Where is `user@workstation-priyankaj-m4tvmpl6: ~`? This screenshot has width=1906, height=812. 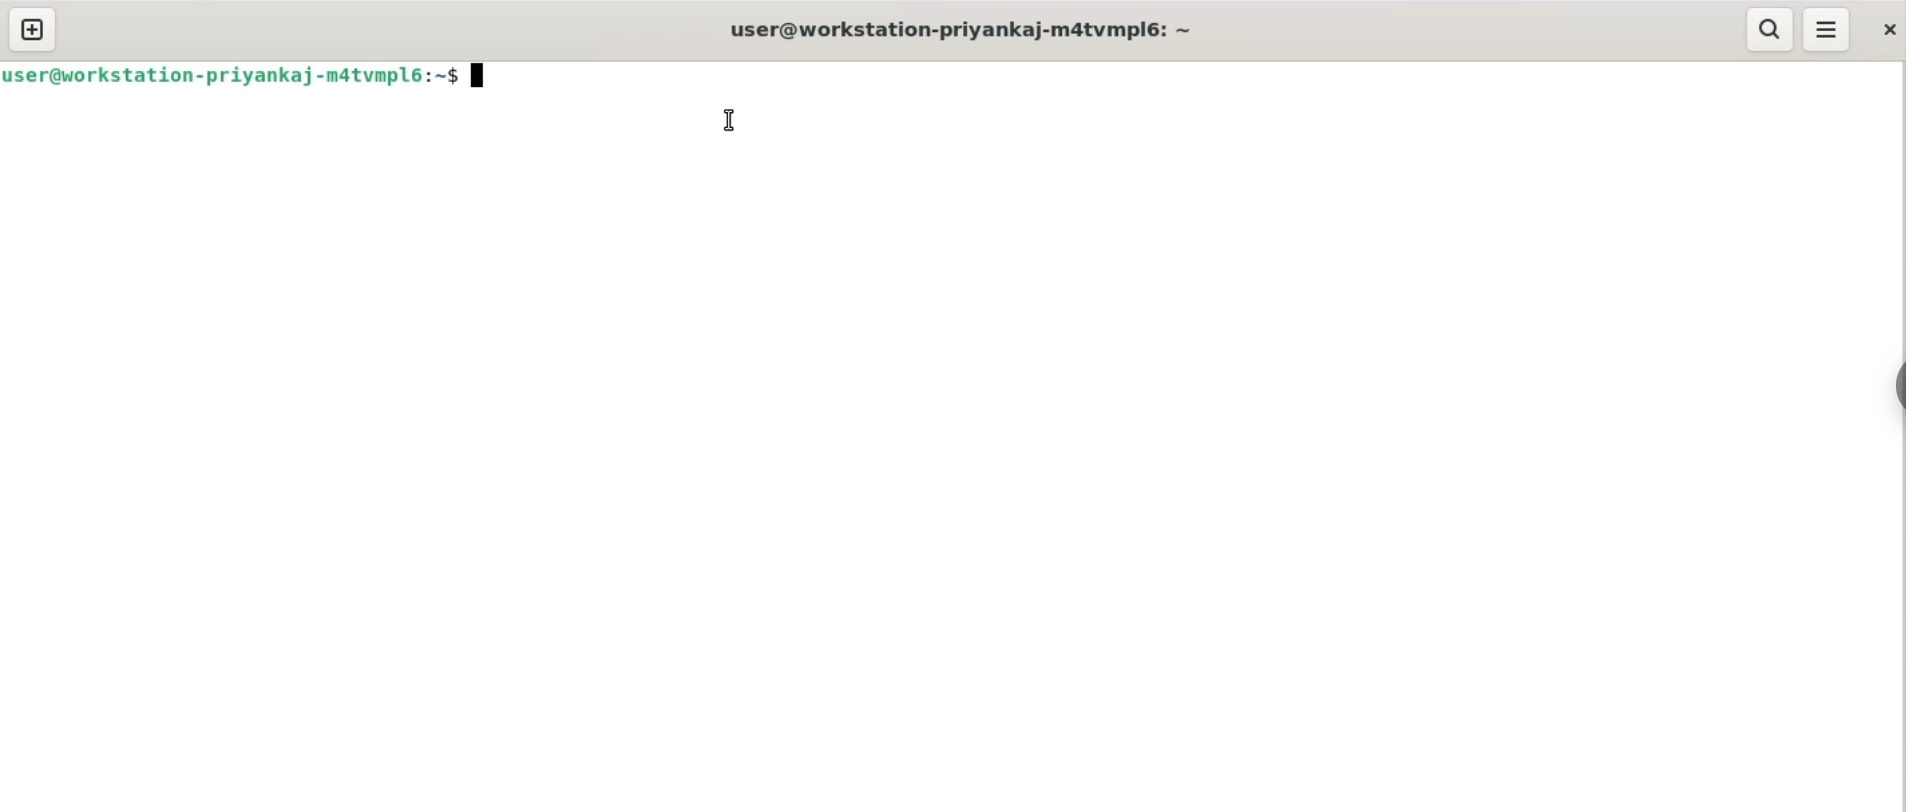
user@workstation-priyankaj-m4tvmpl6: ~ is located at coordinates (948, 34).